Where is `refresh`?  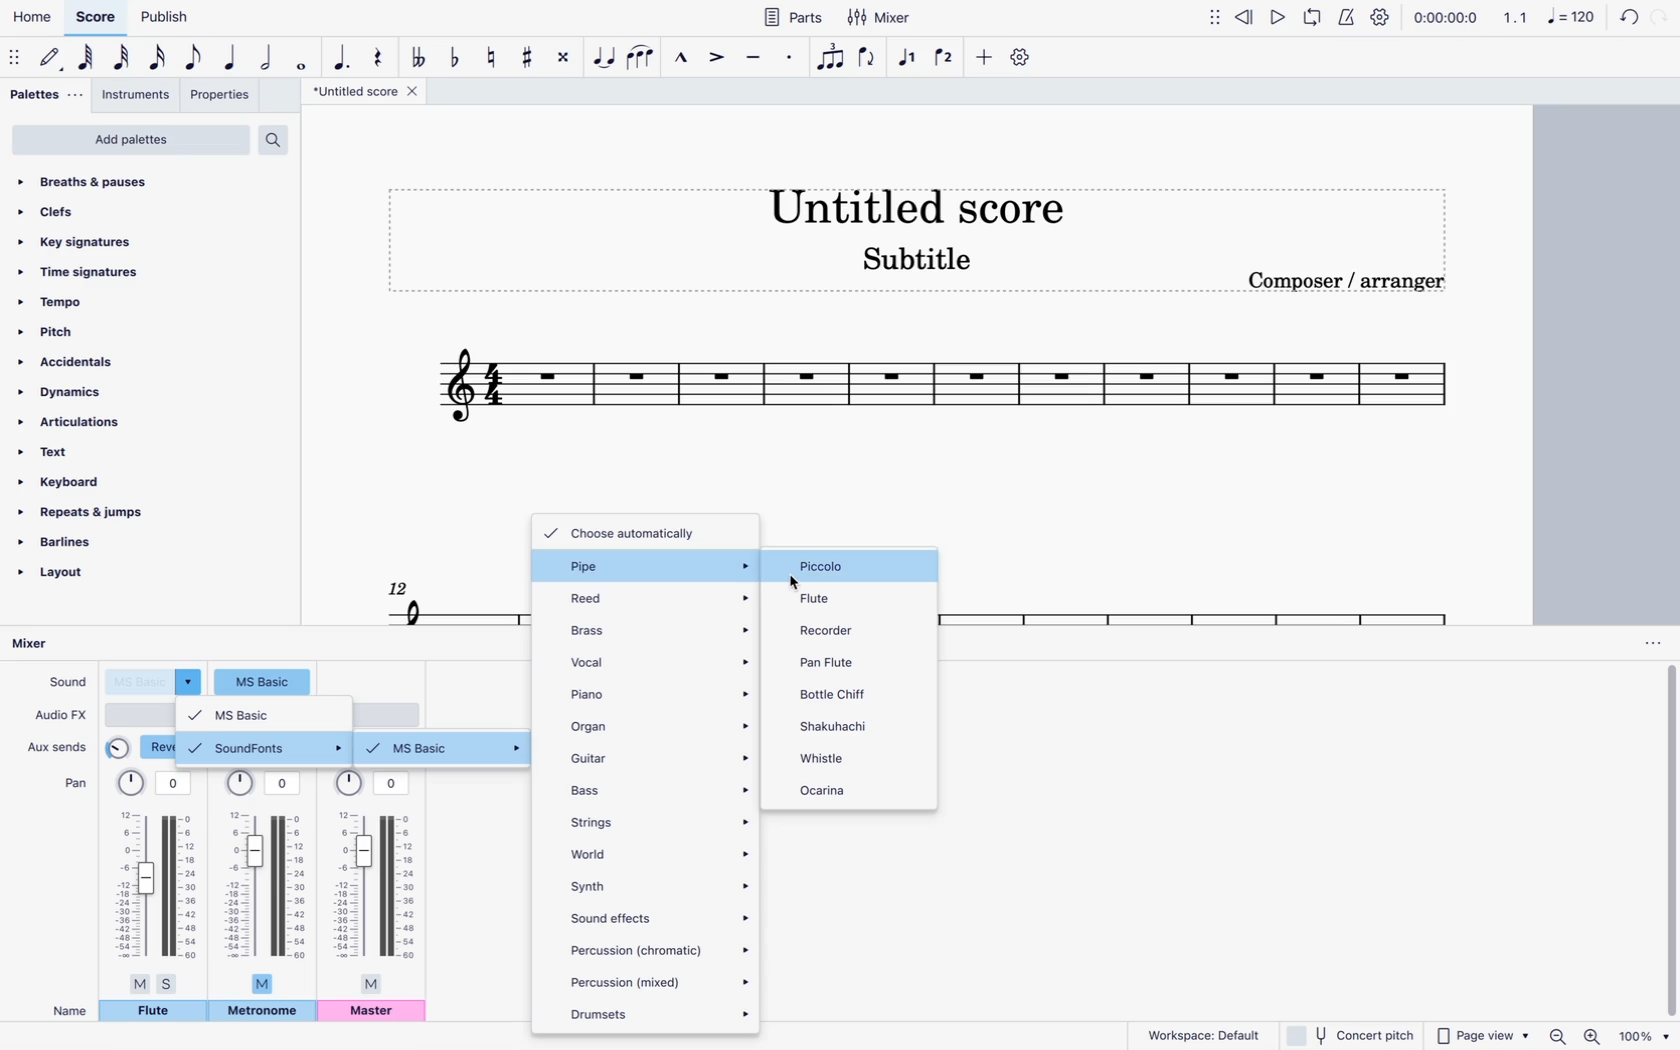
refresh is located at coordinates (1626, 19).